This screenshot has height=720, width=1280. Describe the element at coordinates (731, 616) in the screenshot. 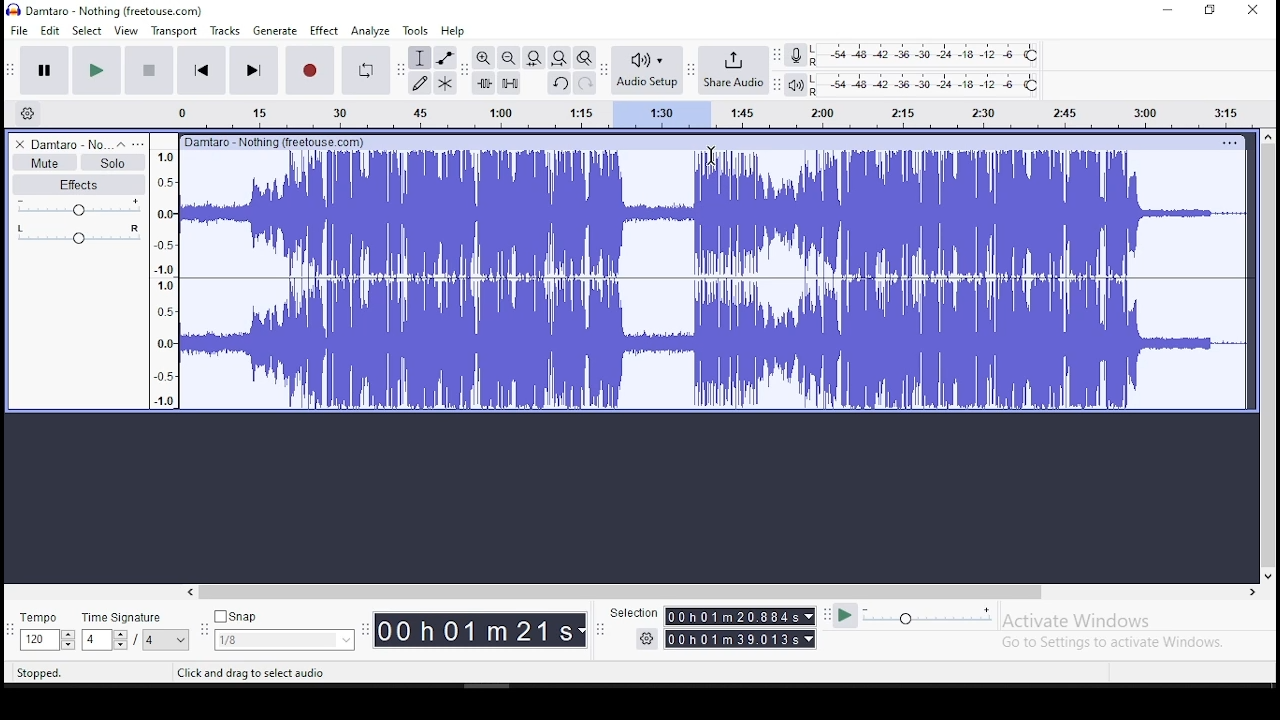

I see `00Oh01m?20884 s` at that location.